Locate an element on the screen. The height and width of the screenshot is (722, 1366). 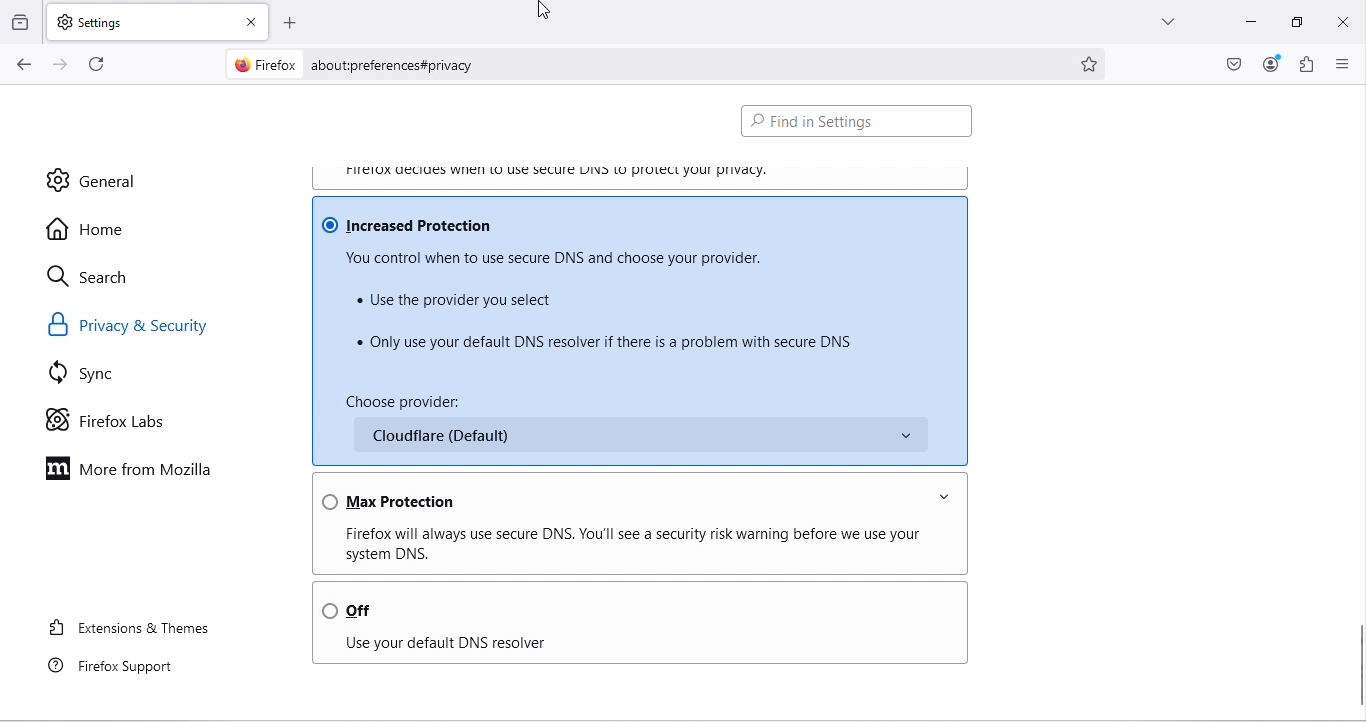
Browse recent tabs across windows and devices is located at coordinates (22, 23).